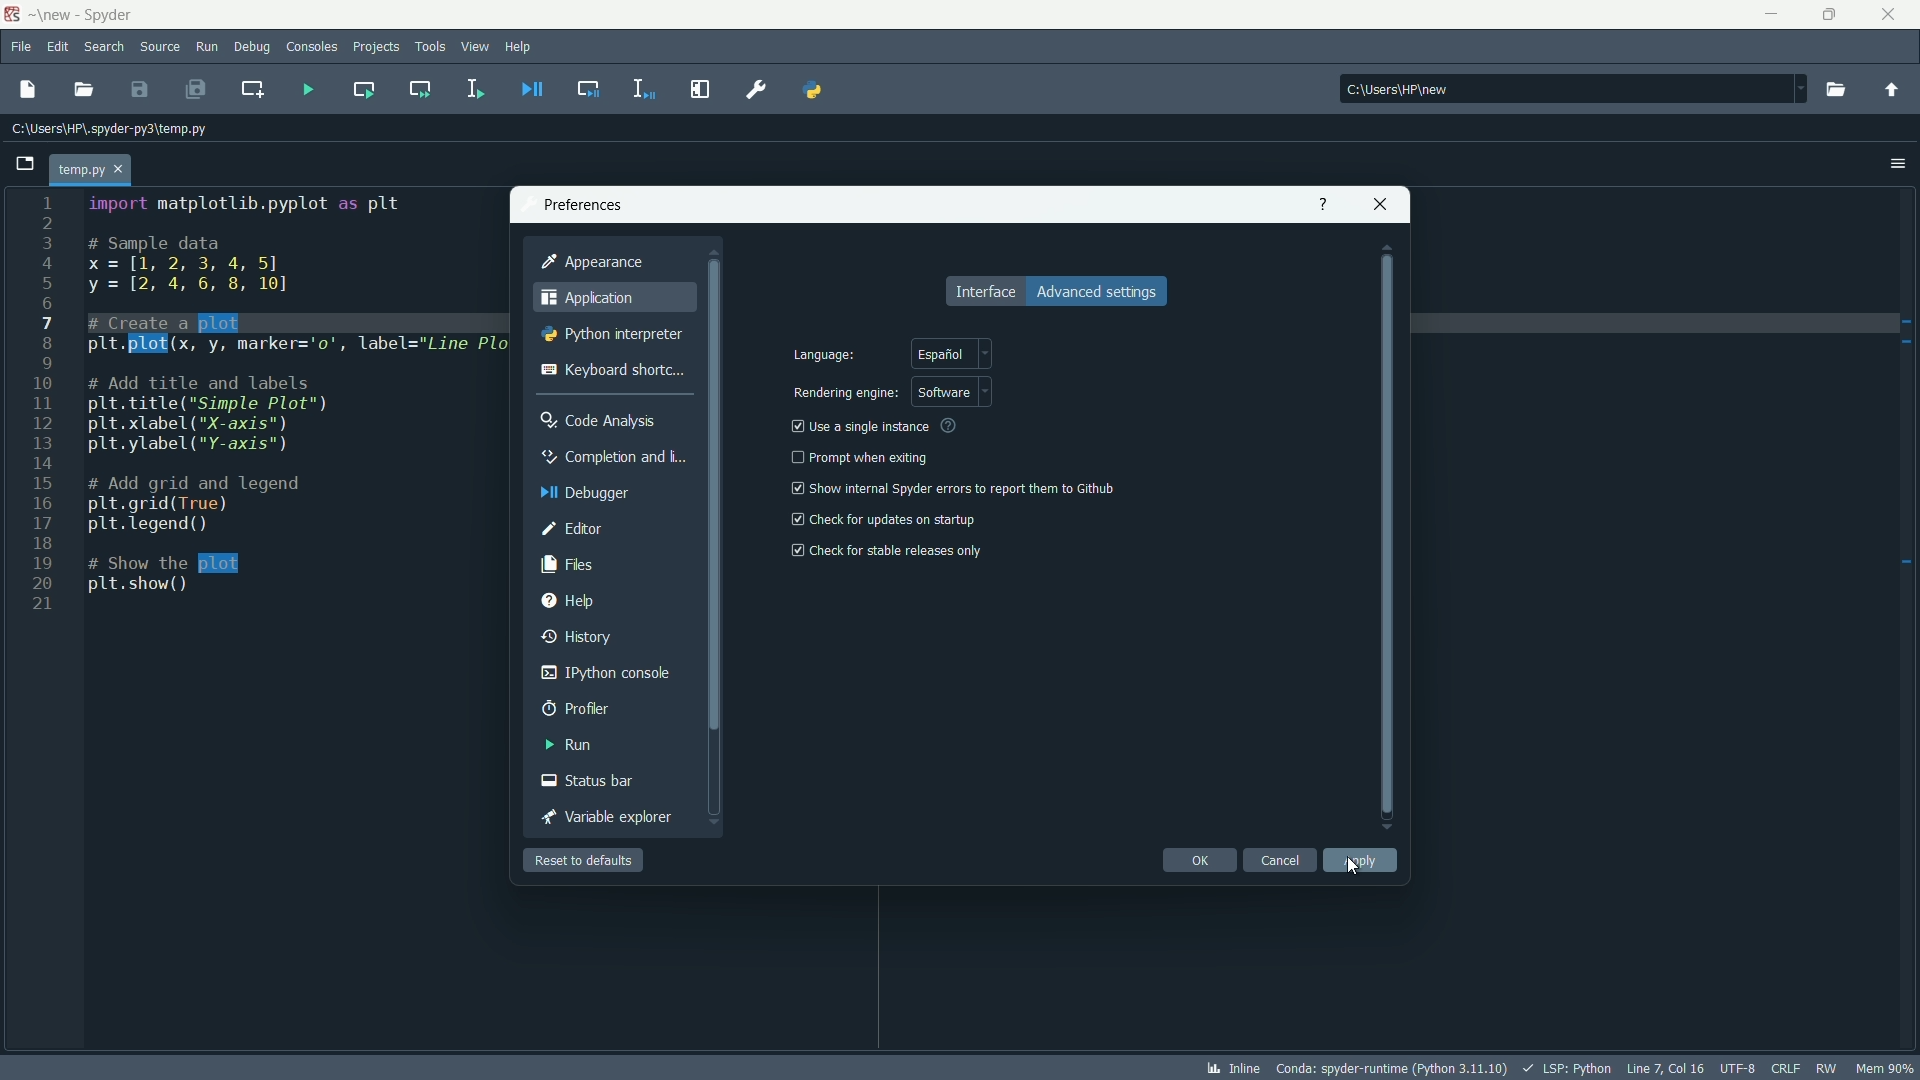  I want to click on create new cell at the current line, so click(251, 88).